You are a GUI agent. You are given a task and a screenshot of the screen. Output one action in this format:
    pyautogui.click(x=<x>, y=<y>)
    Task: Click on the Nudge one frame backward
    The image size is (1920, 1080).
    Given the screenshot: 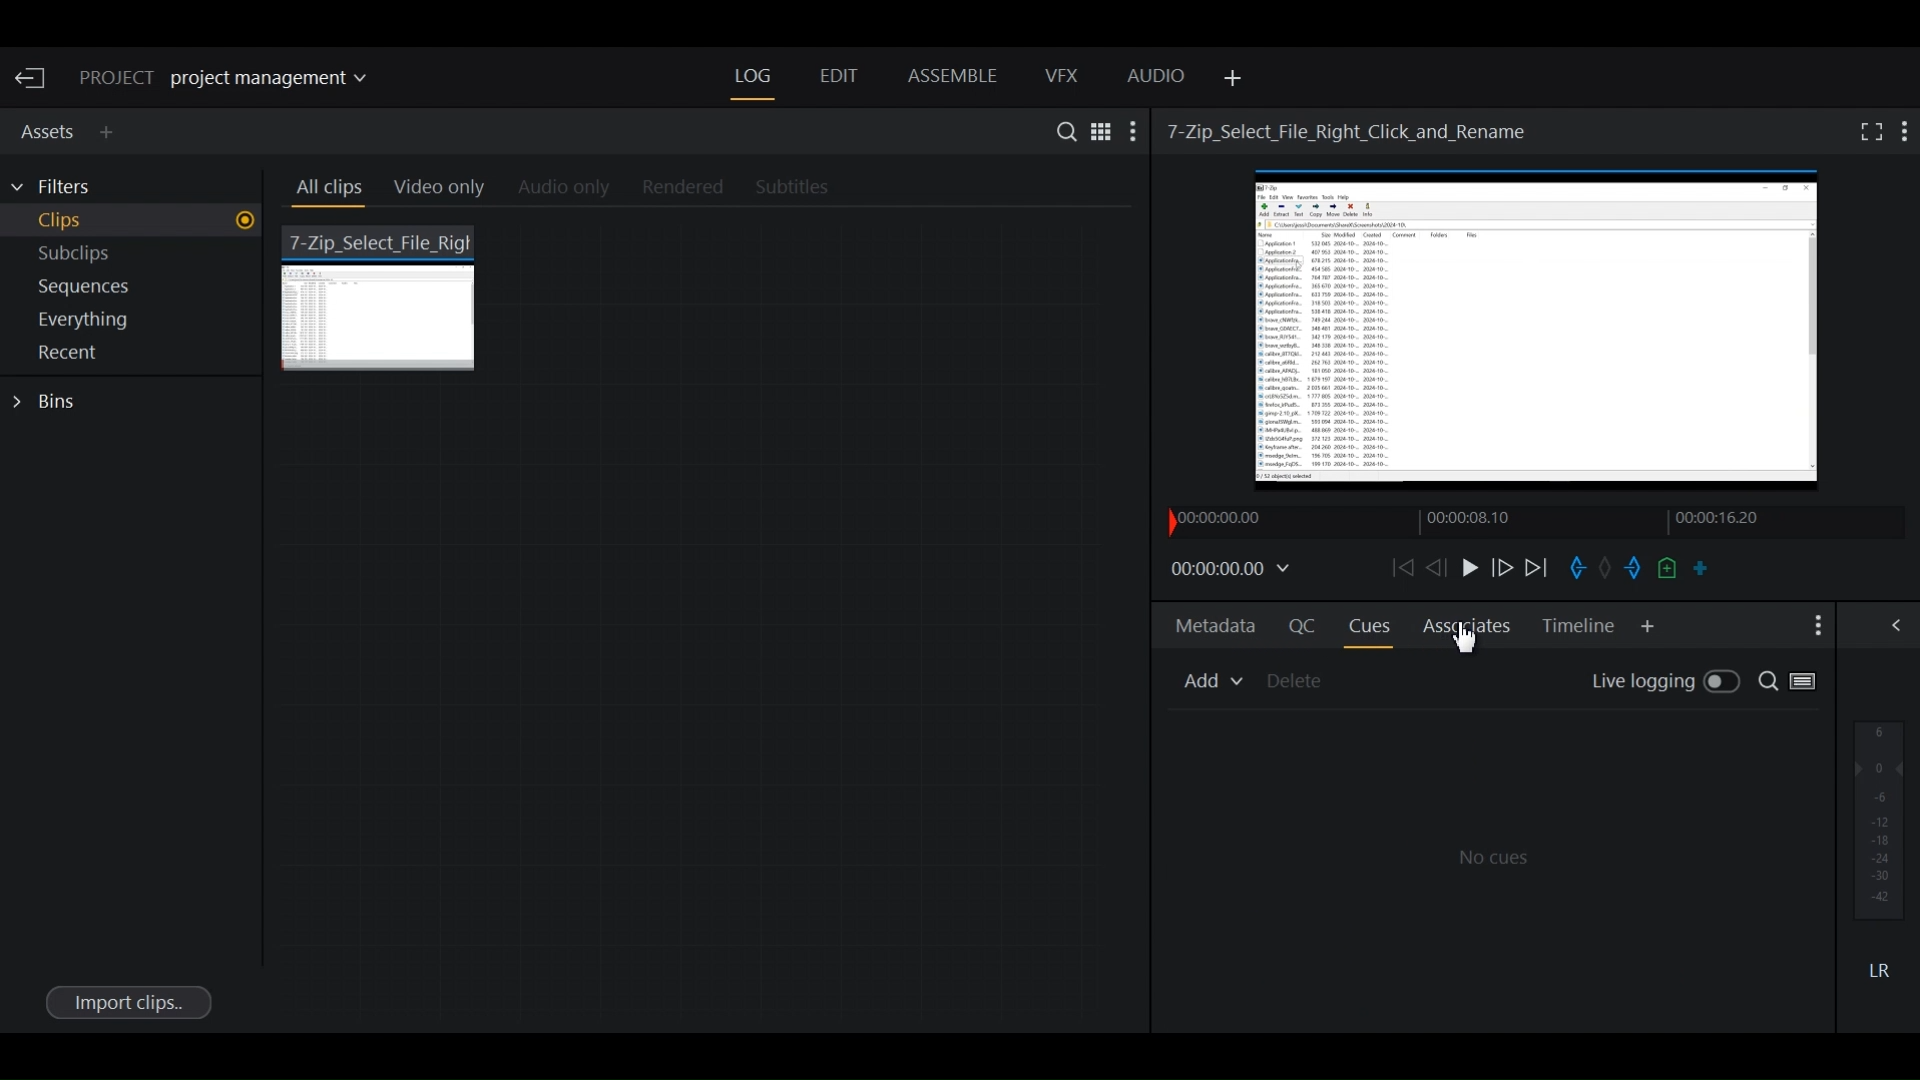 What is the action you would take?
    pyautogui.click(x=1435, y=568)
    